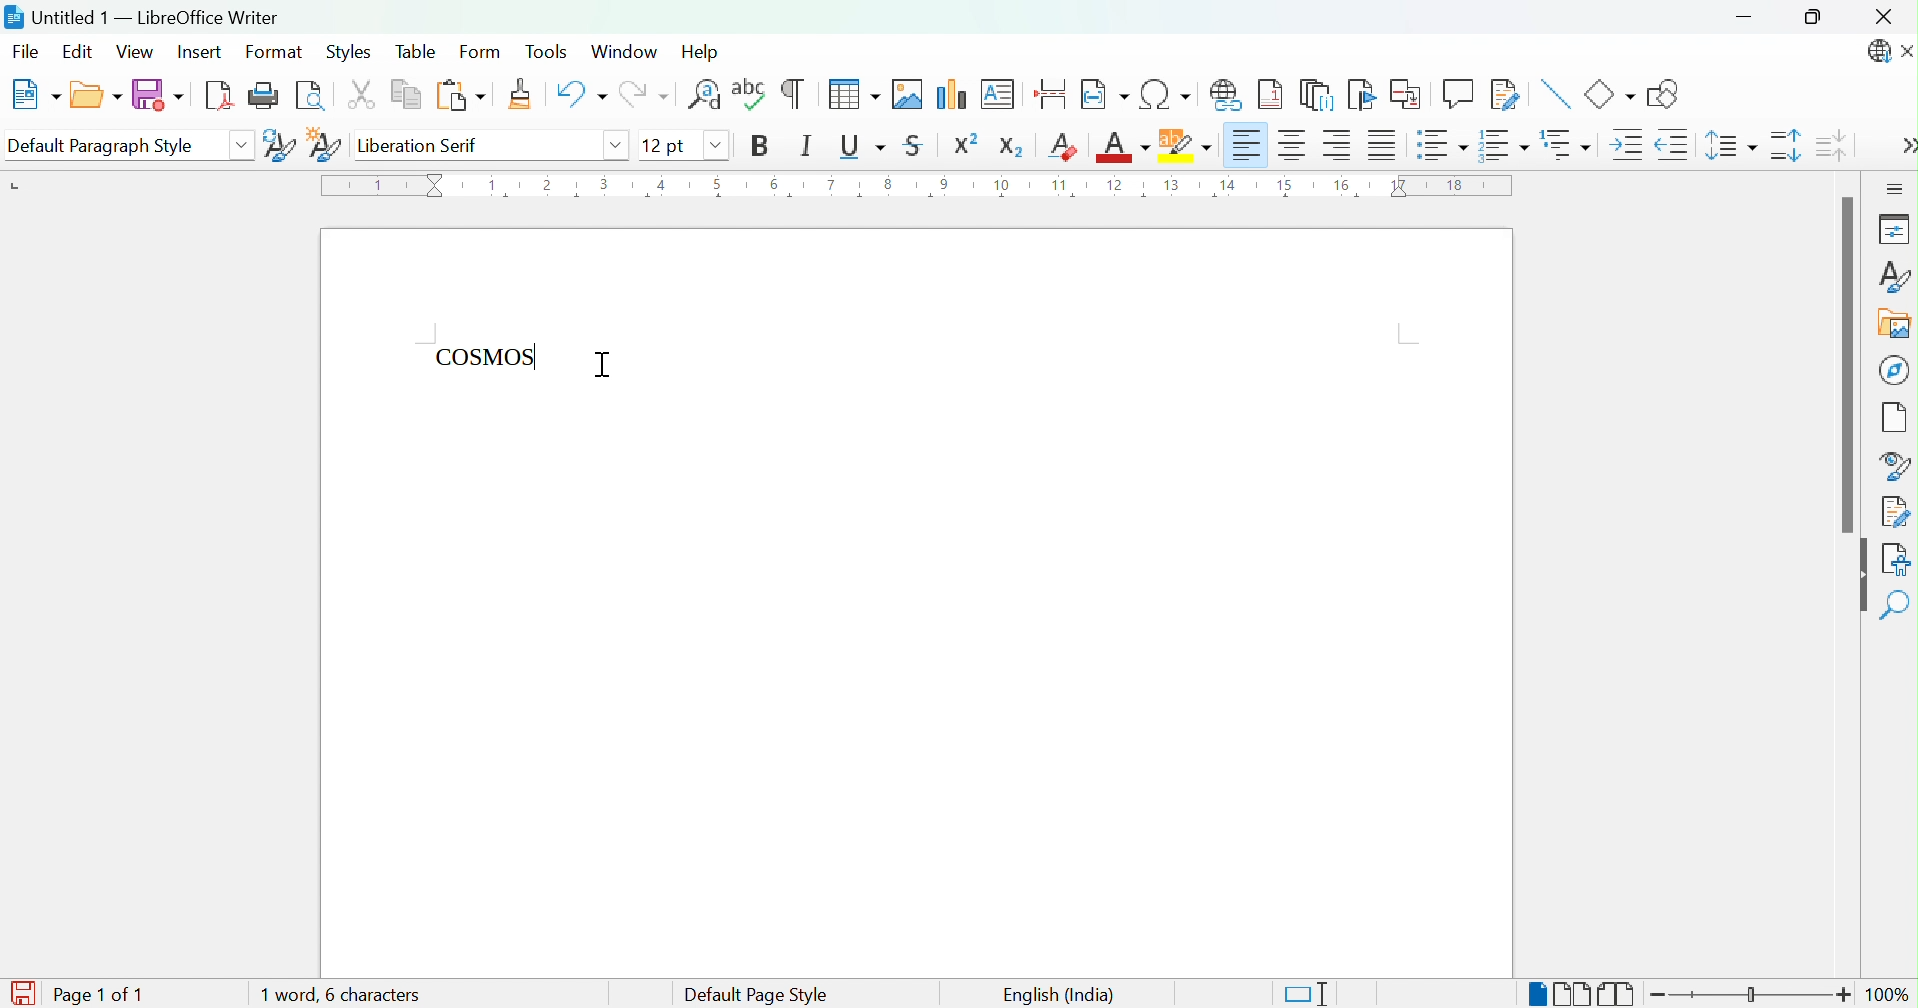 The height and width of the screenshot is (1008, 1918). Describe the element at coordinates (1065, 146) in the screenshot. I see `Clear Direct Formatting` at that location.